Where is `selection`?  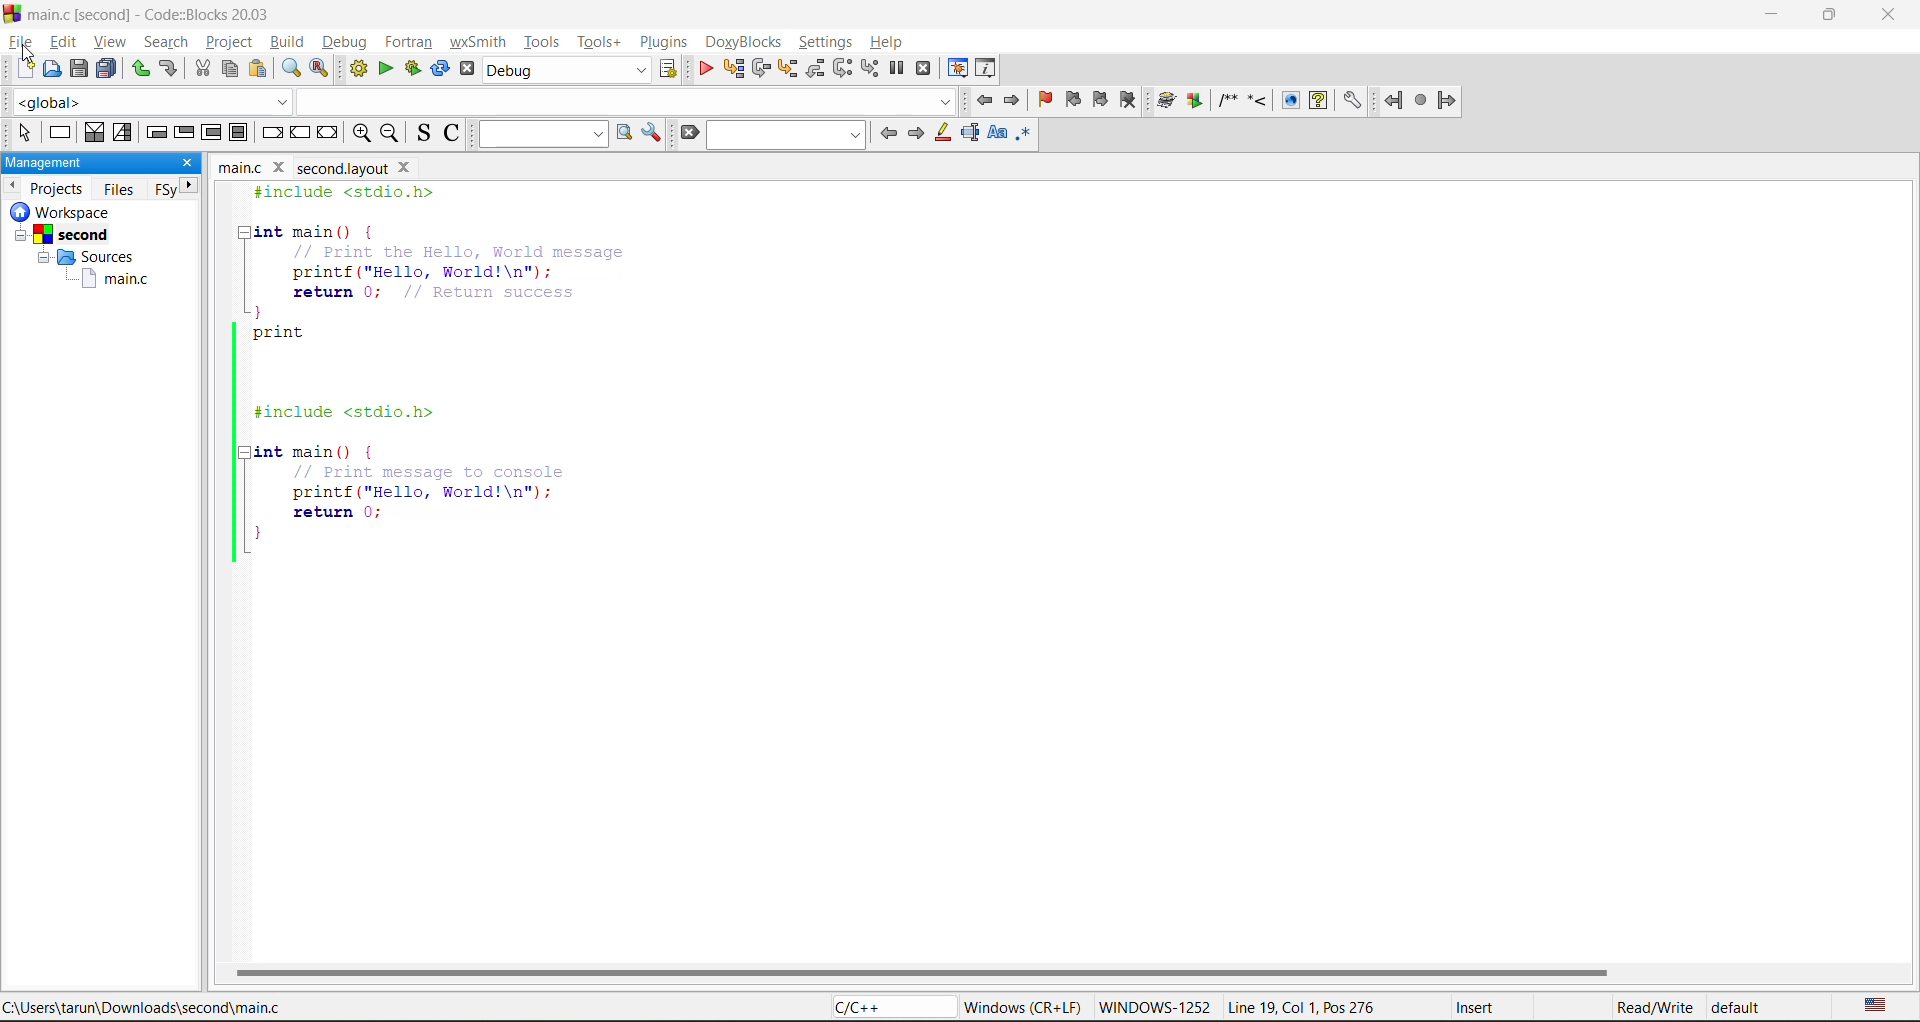
selection is located at coordinates (123, 134).